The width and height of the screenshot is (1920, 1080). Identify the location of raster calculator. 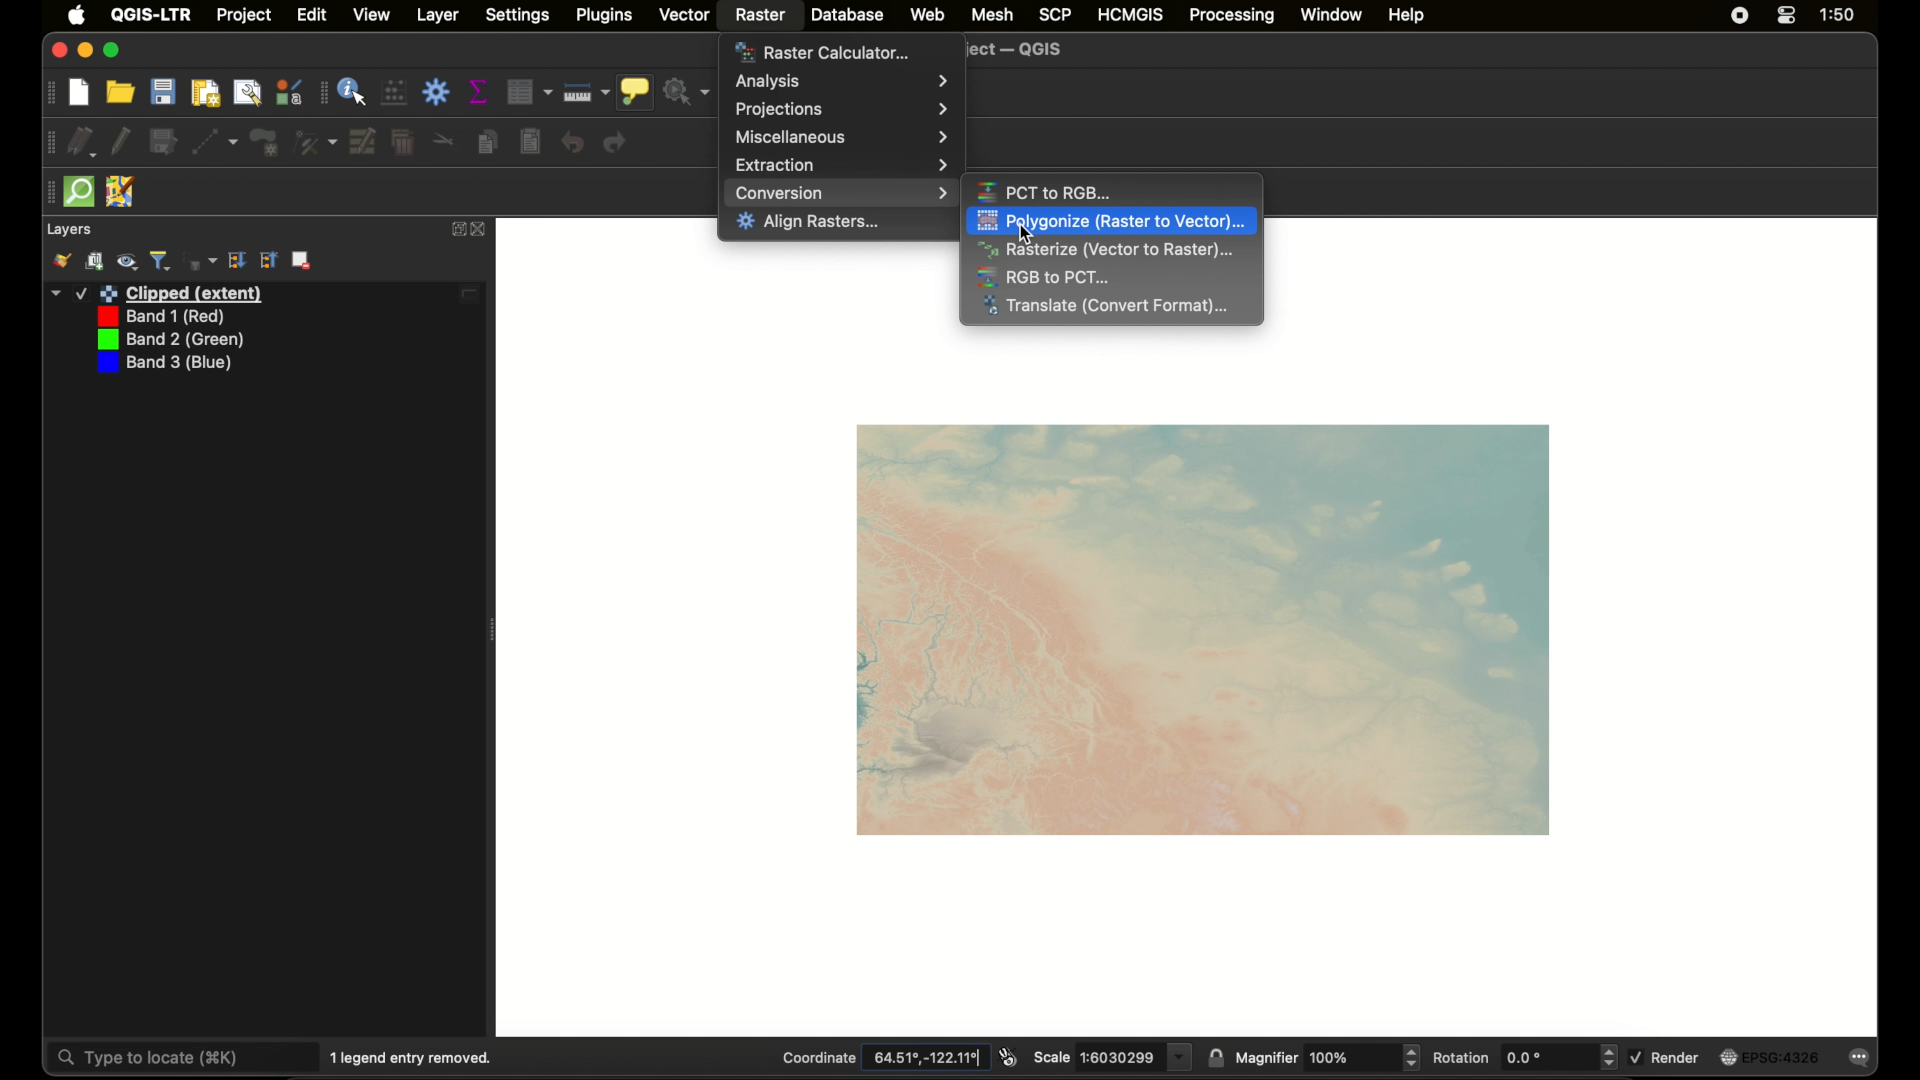
(822, 52).